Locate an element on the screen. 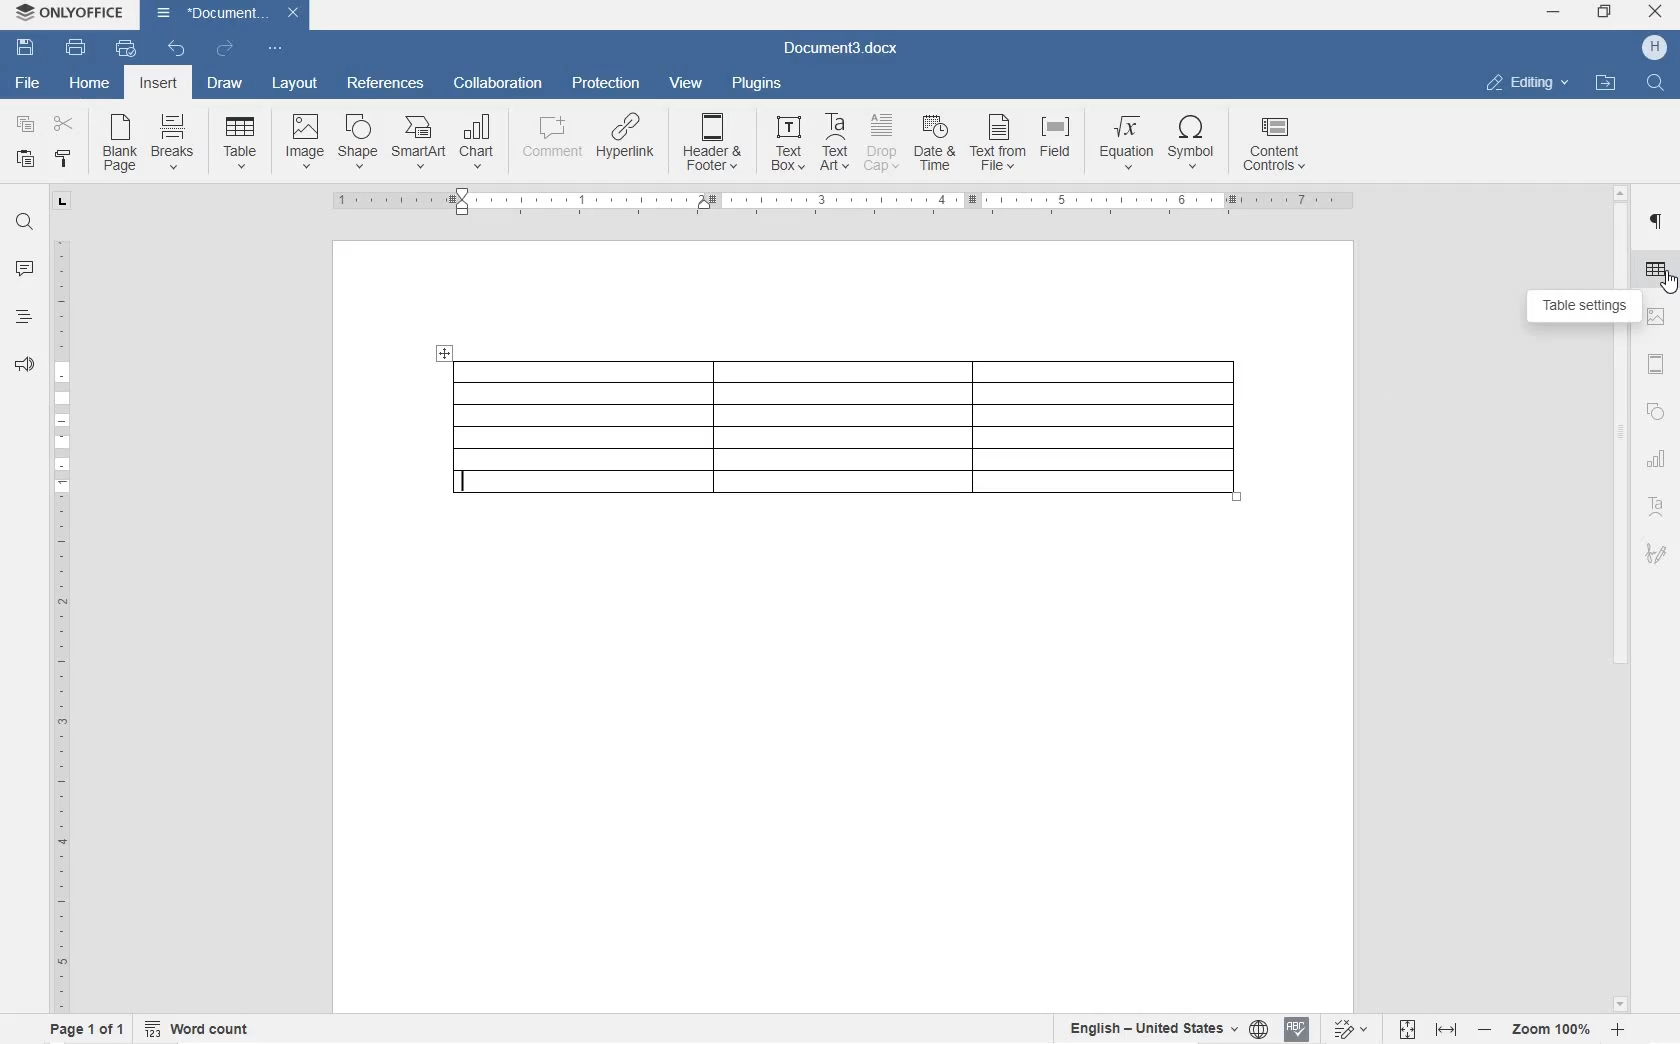 The image size is (1680, 1044). TRACK CHANGES is located at coordinates (1346, 1029).